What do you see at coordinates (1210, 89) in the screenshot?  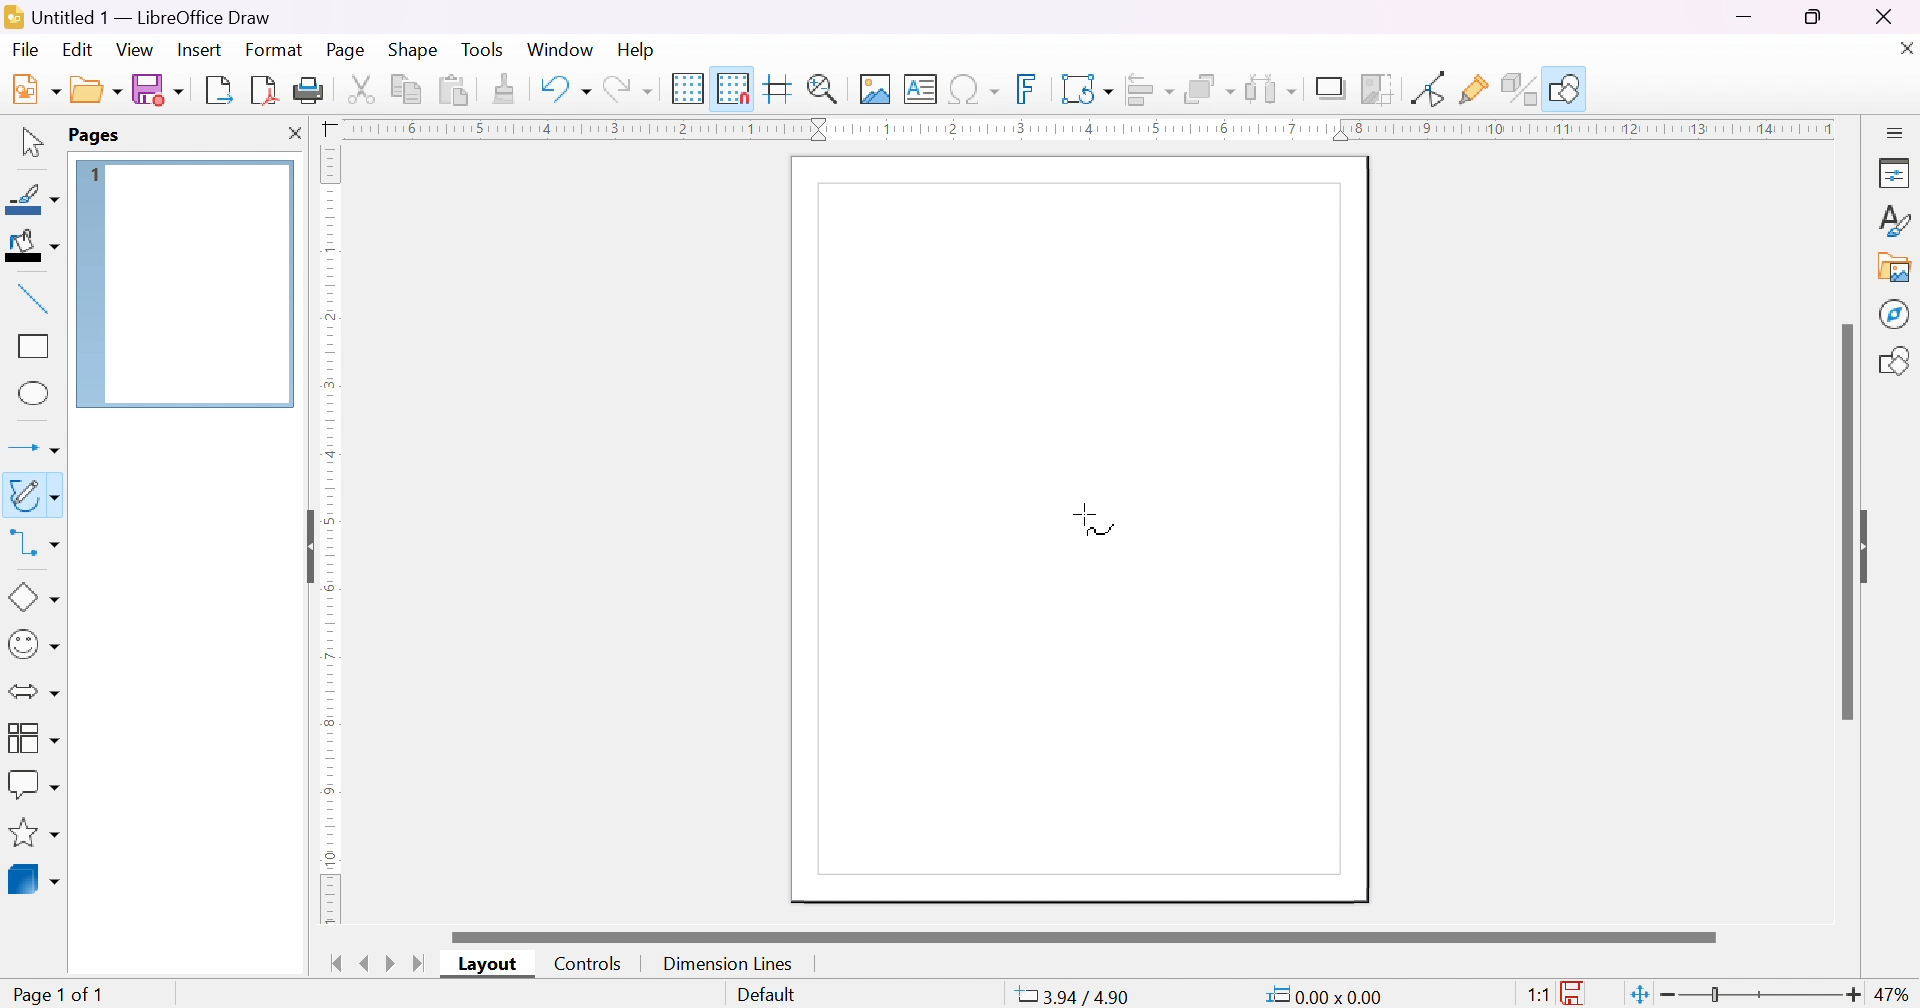 I see `arrange` at bounding box center [1210, 89].